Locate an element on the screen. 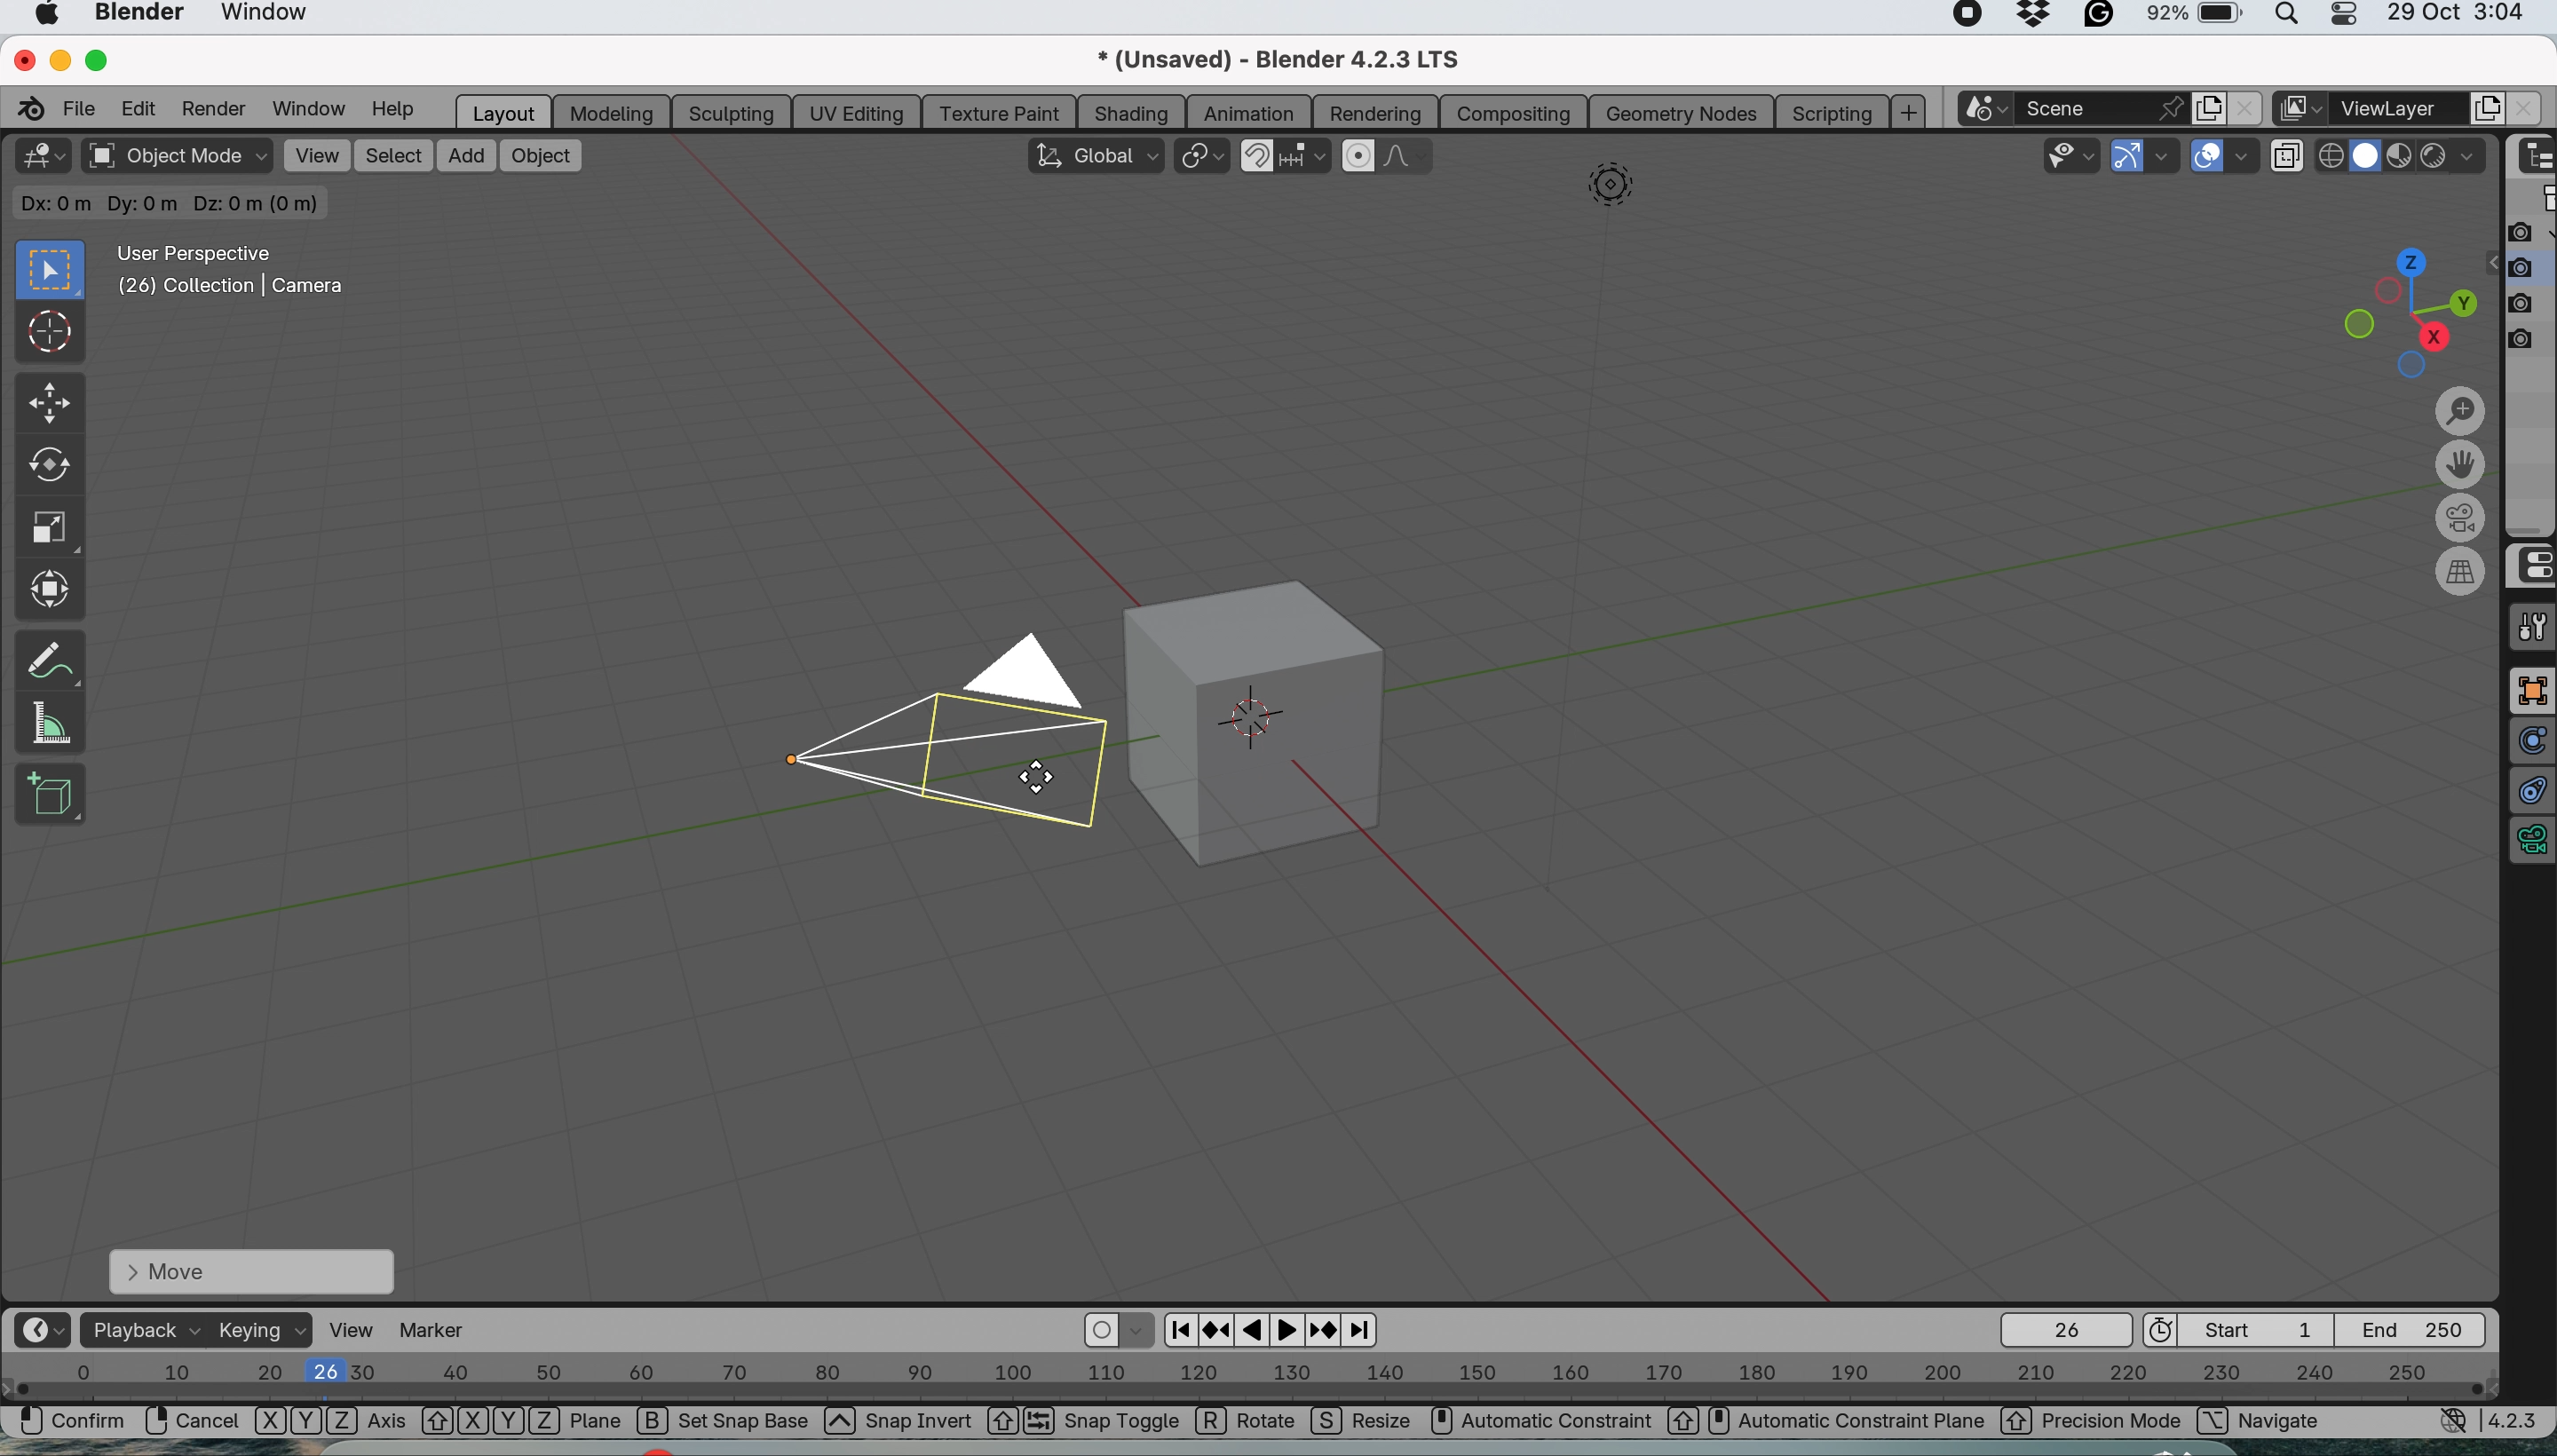  sculpting is located at coordinates (725, 110).